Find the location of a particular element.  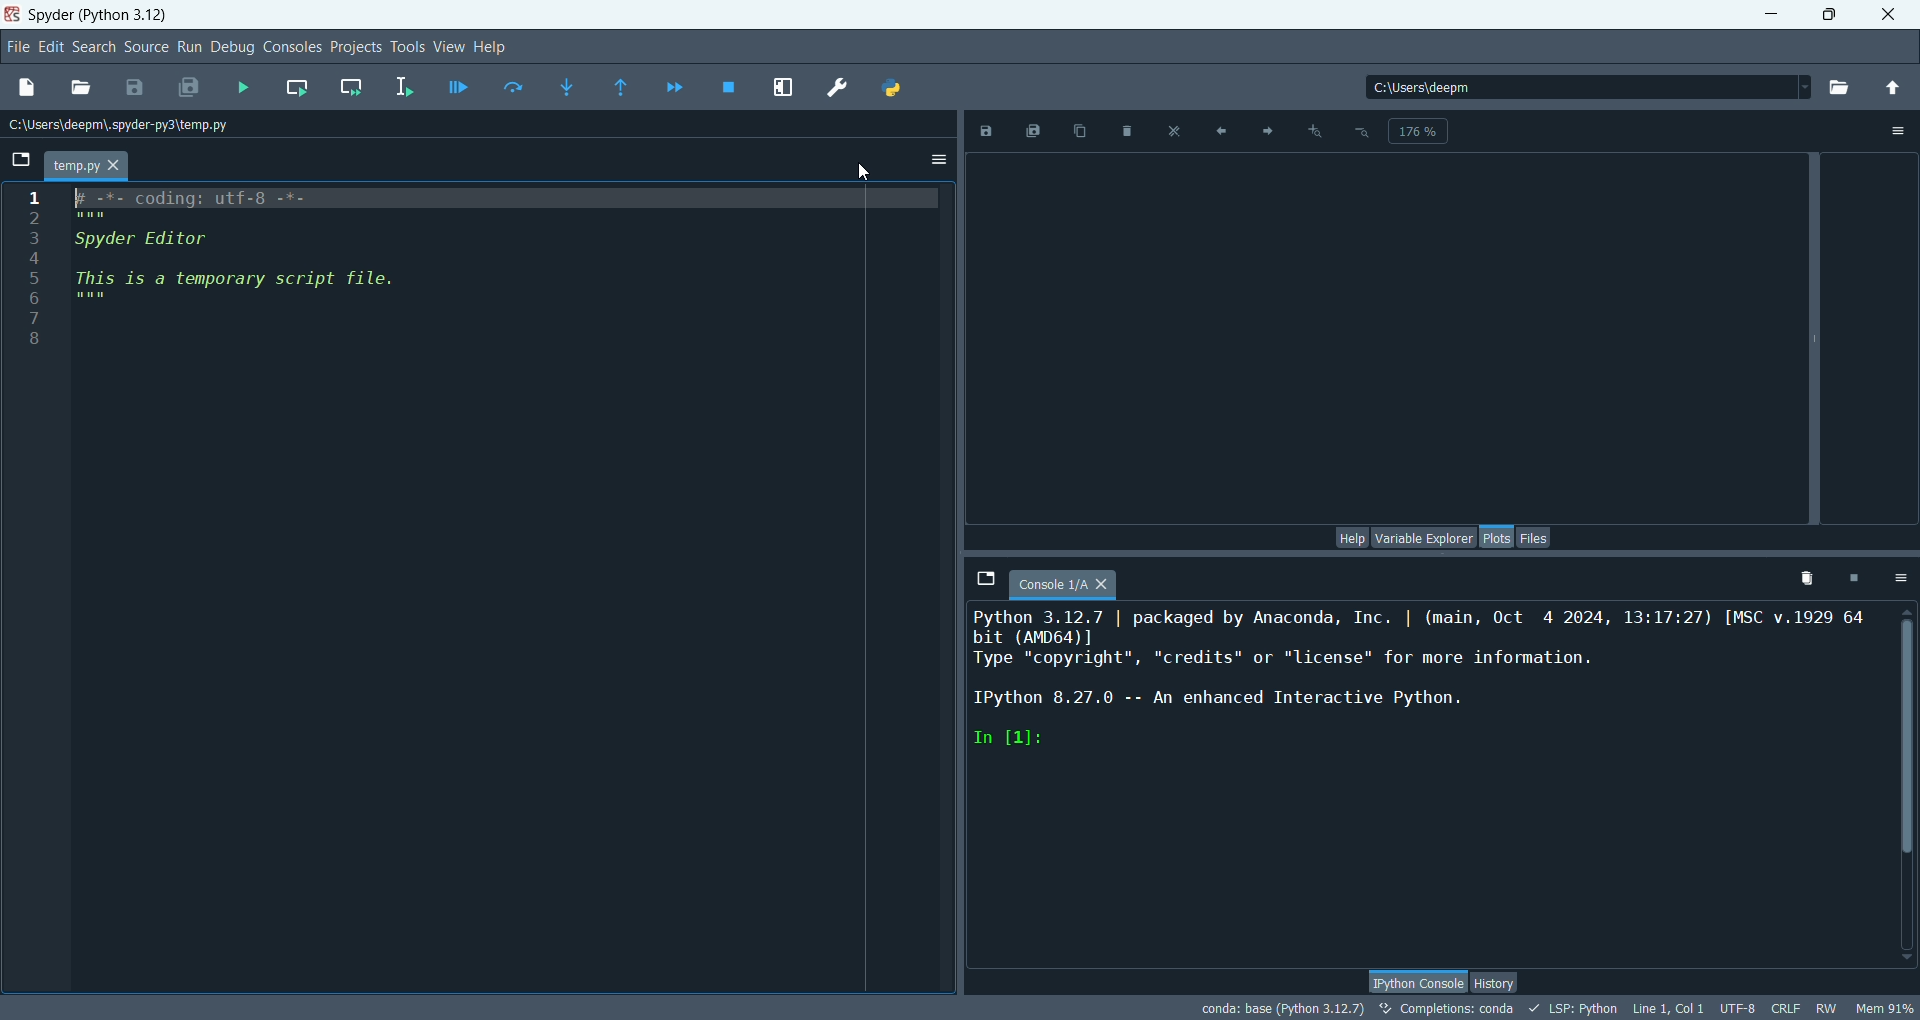

logo is located at coordinates (15, 13).